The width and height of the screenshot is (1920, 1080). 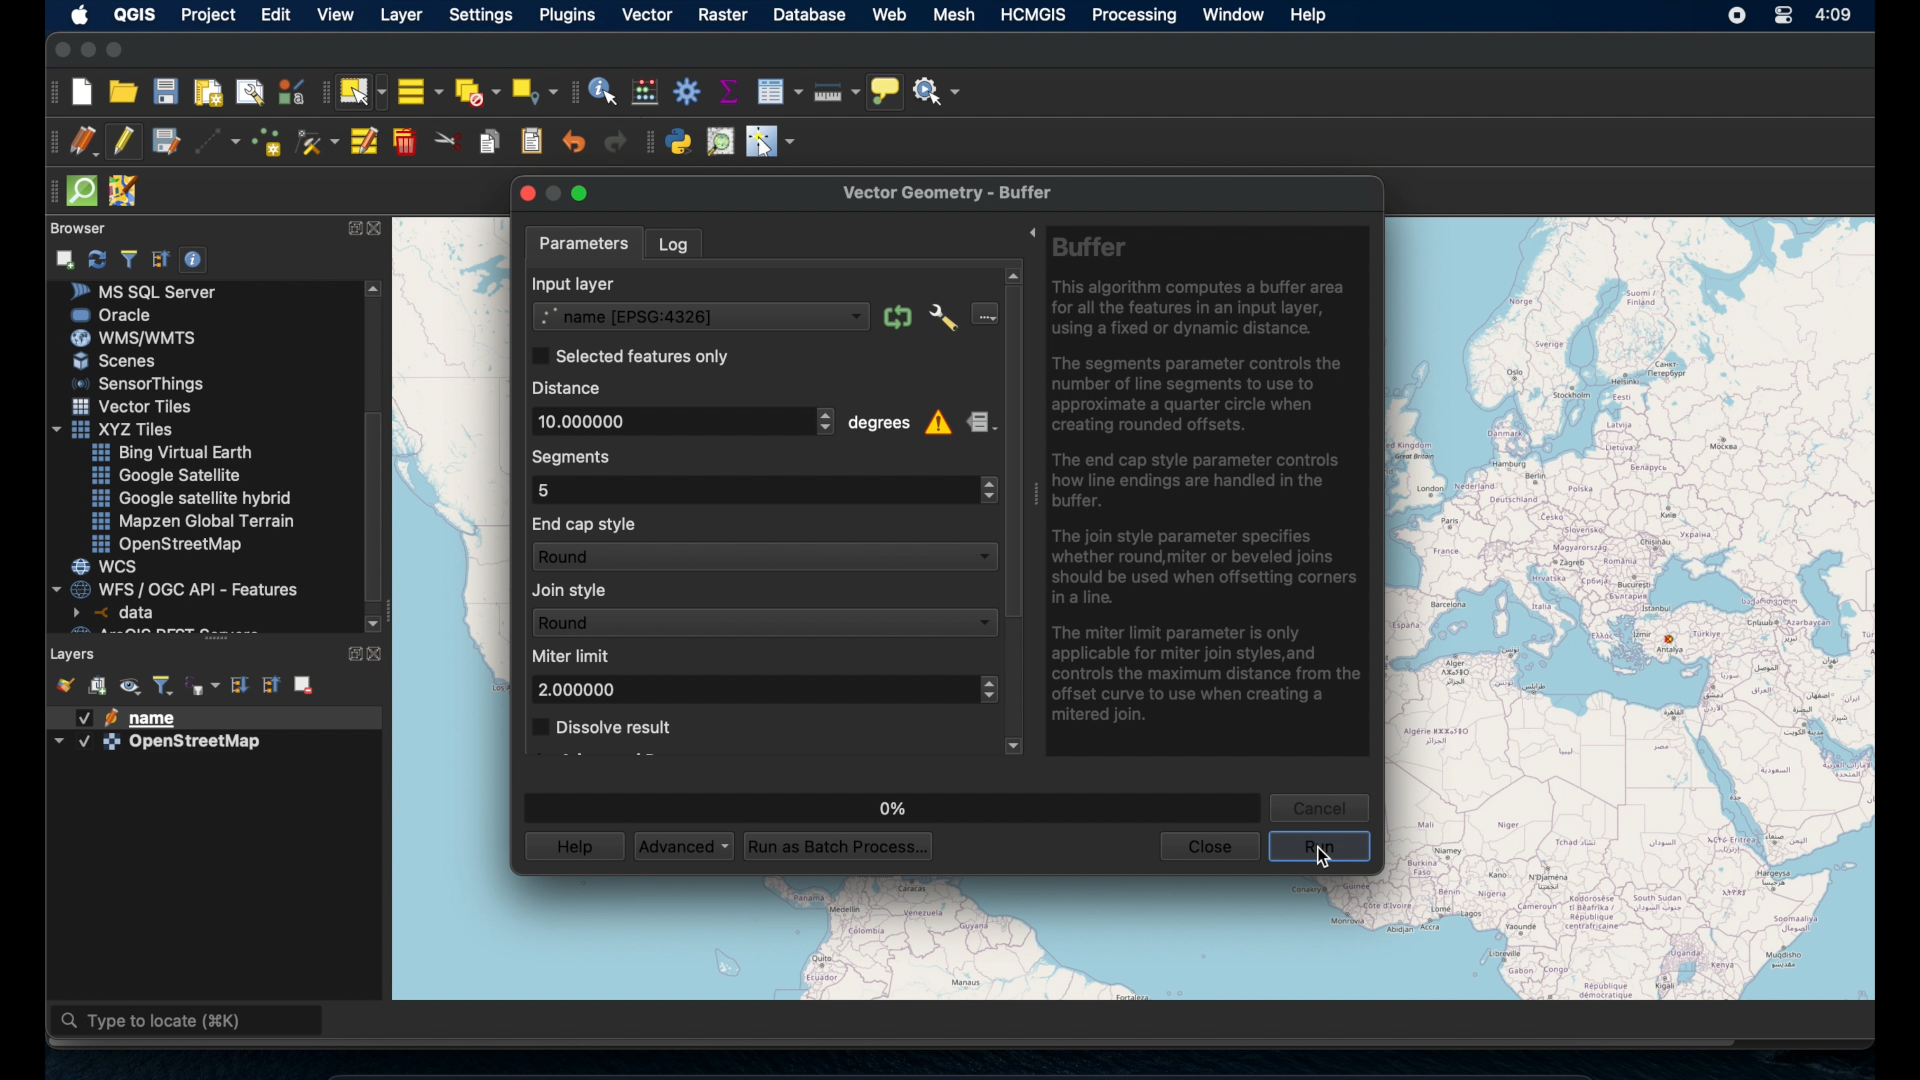 I want to click on HCMGIS, so click(x=1036, y=15).